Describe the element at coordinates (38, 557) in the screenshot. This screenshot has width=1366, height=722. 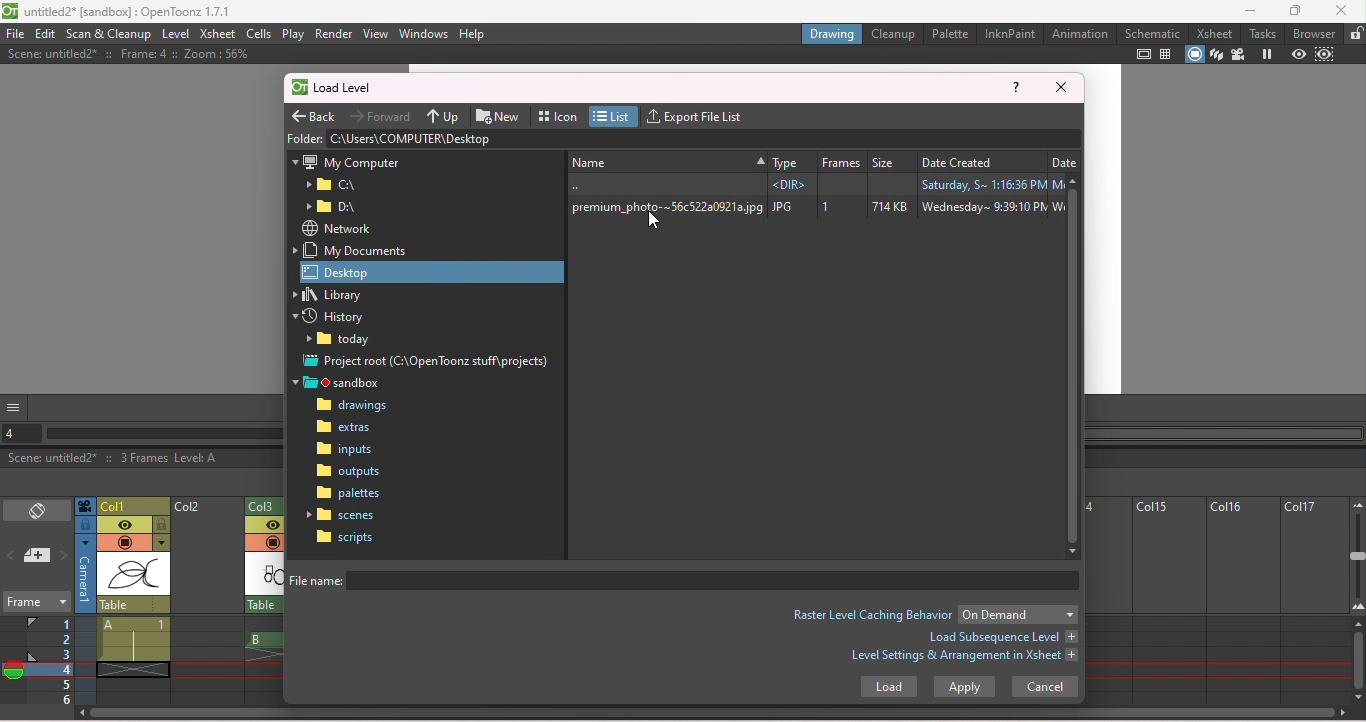
I see `New memo` at that location.